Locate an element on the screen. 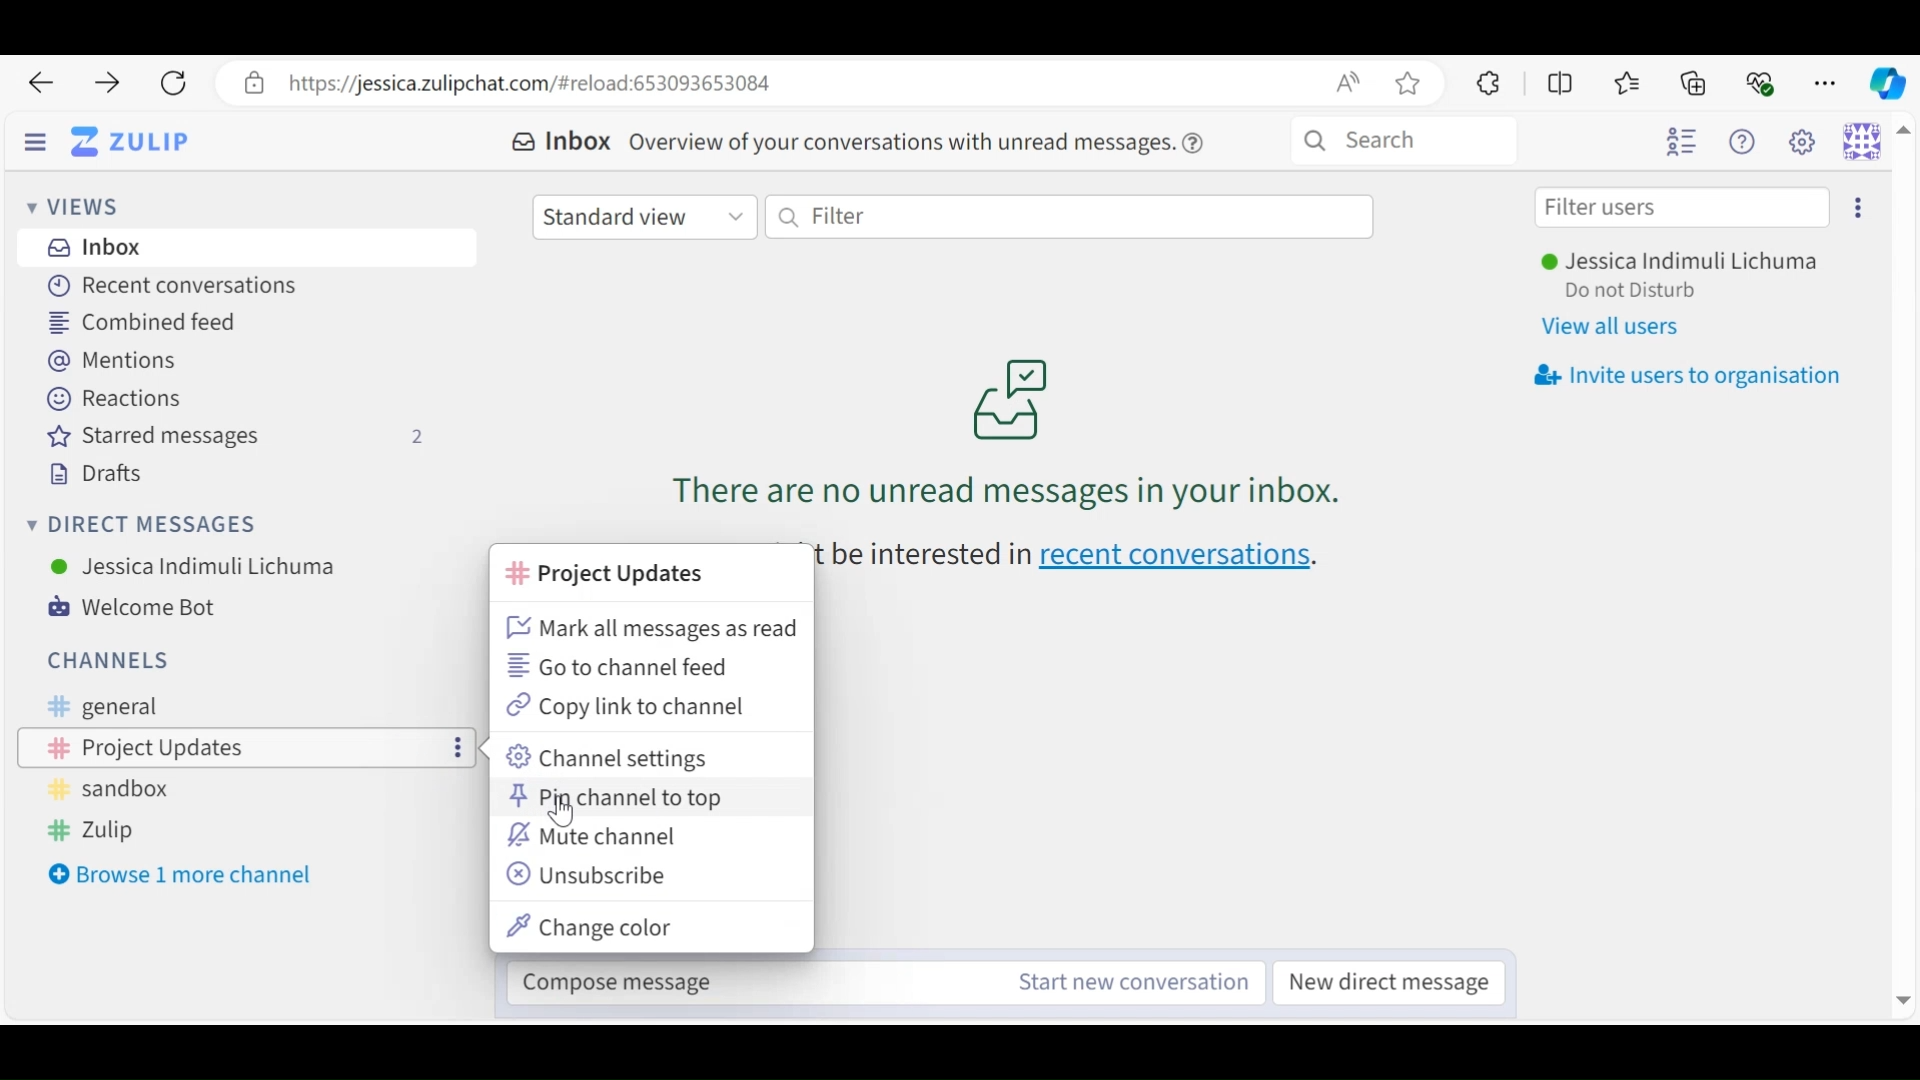 Image resolution: width=1920 pixels, height=1080 pixels. Starred messages is located at coordinates (242, 437).